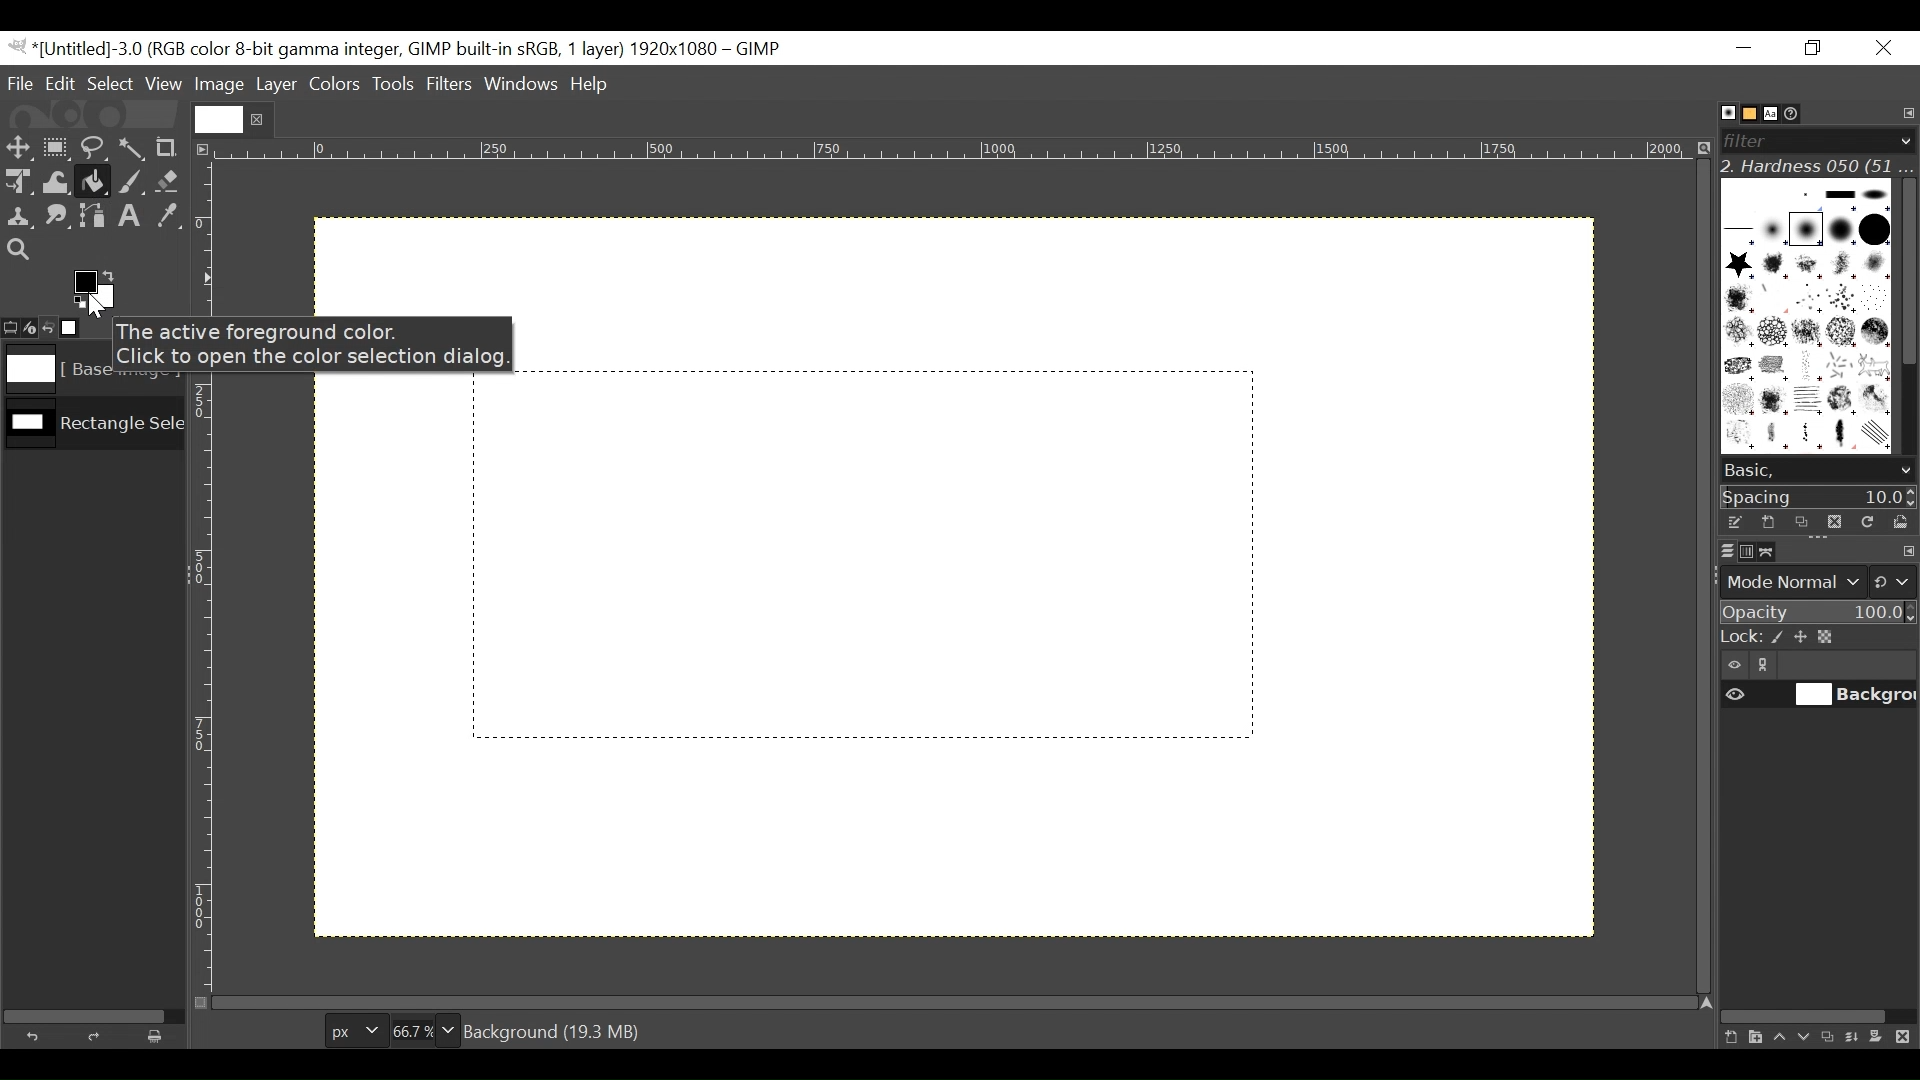  Describe the element at coordinates (1906, 114) in the screenshot. I see `Configure tab` at that location.